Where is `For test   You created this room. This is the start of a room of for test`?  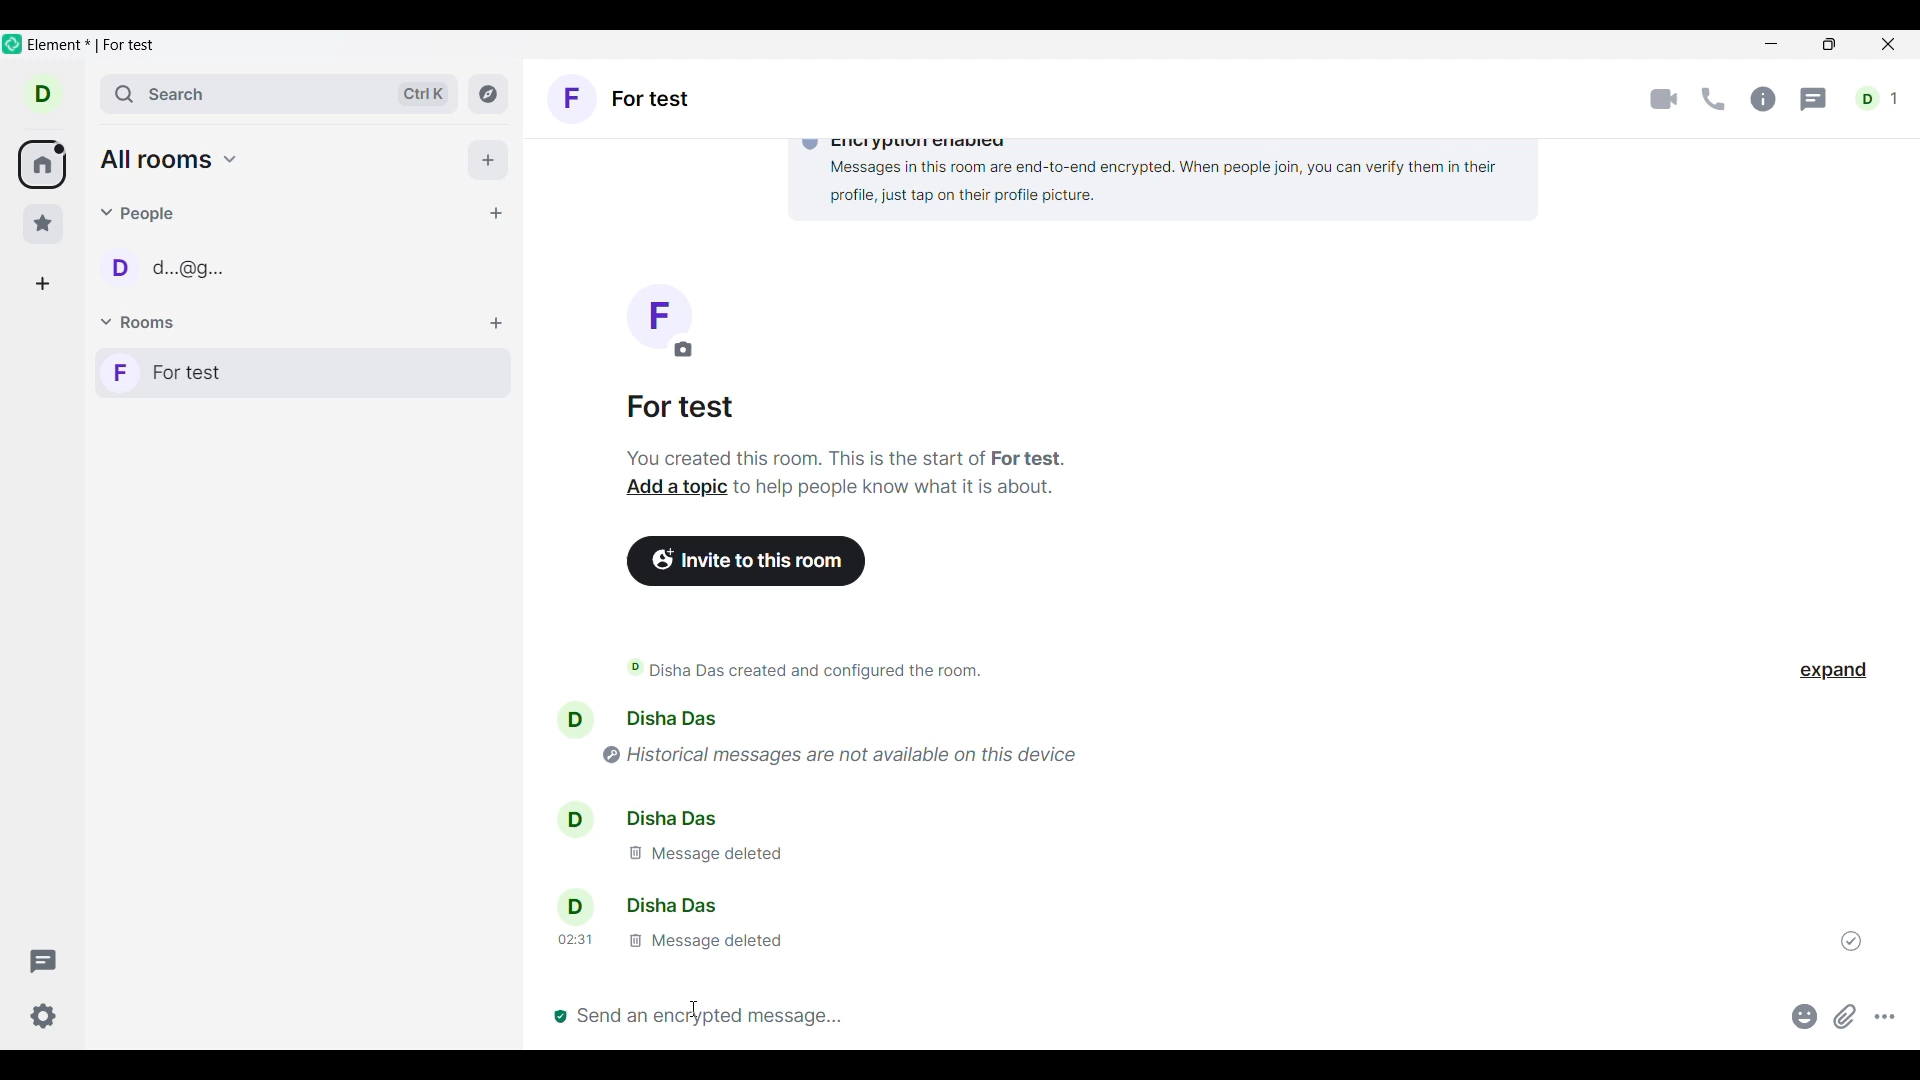
For test   You created this room. This is the start of a room of for test is located at coordinates (846, 433).